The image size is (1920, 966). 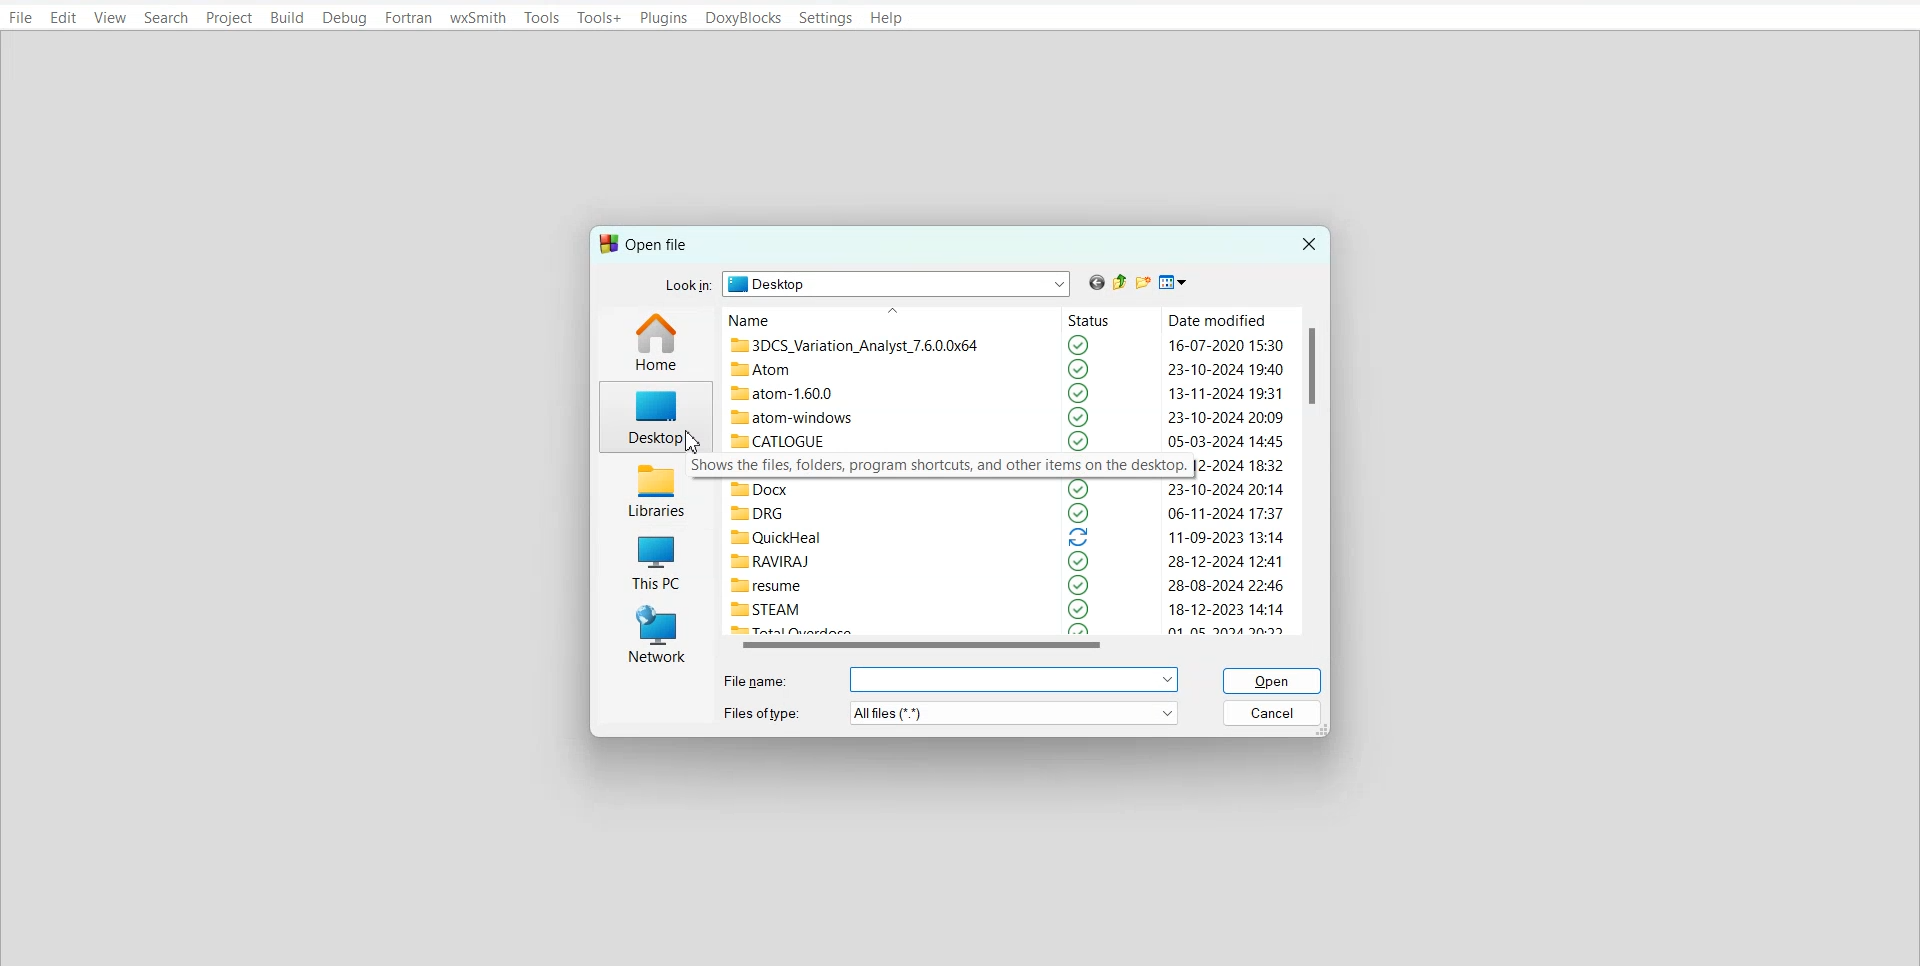 I want to click on File, so click(x=20, y=17).